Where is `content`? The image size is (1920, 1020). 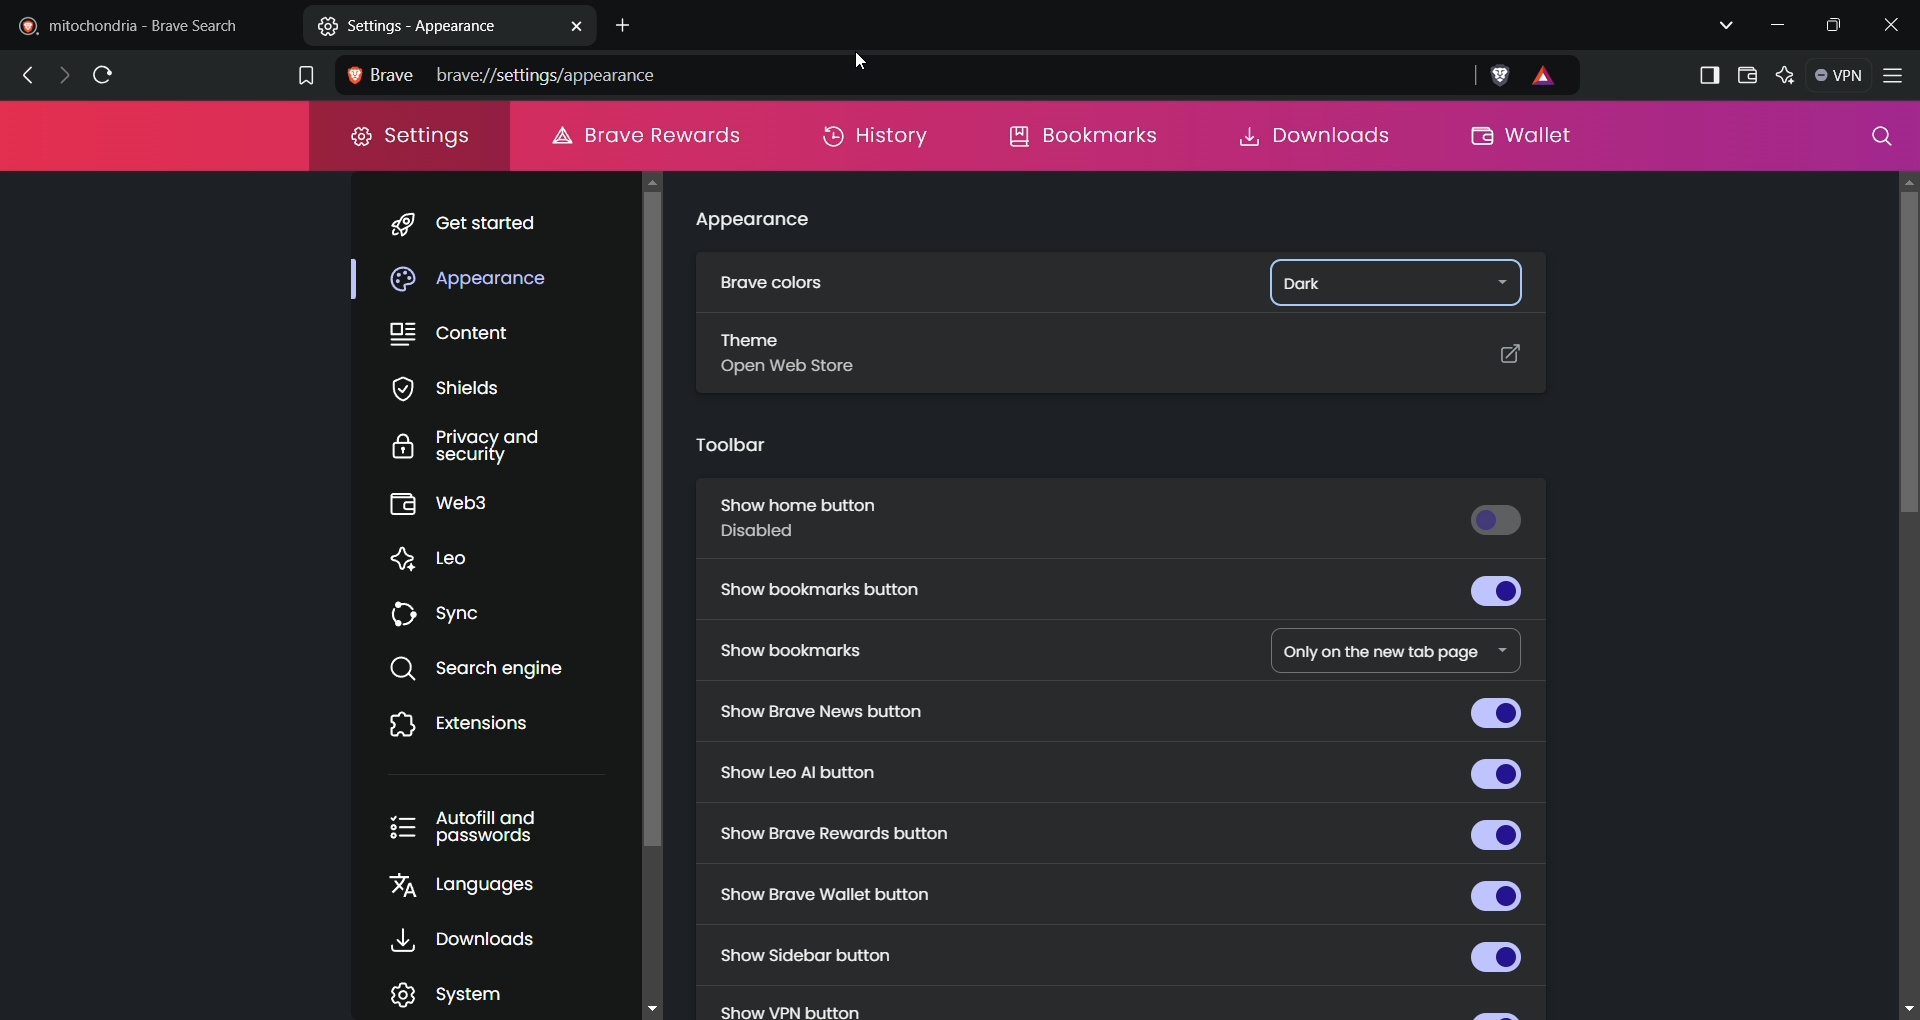
content is located at coordinates (460, 338).